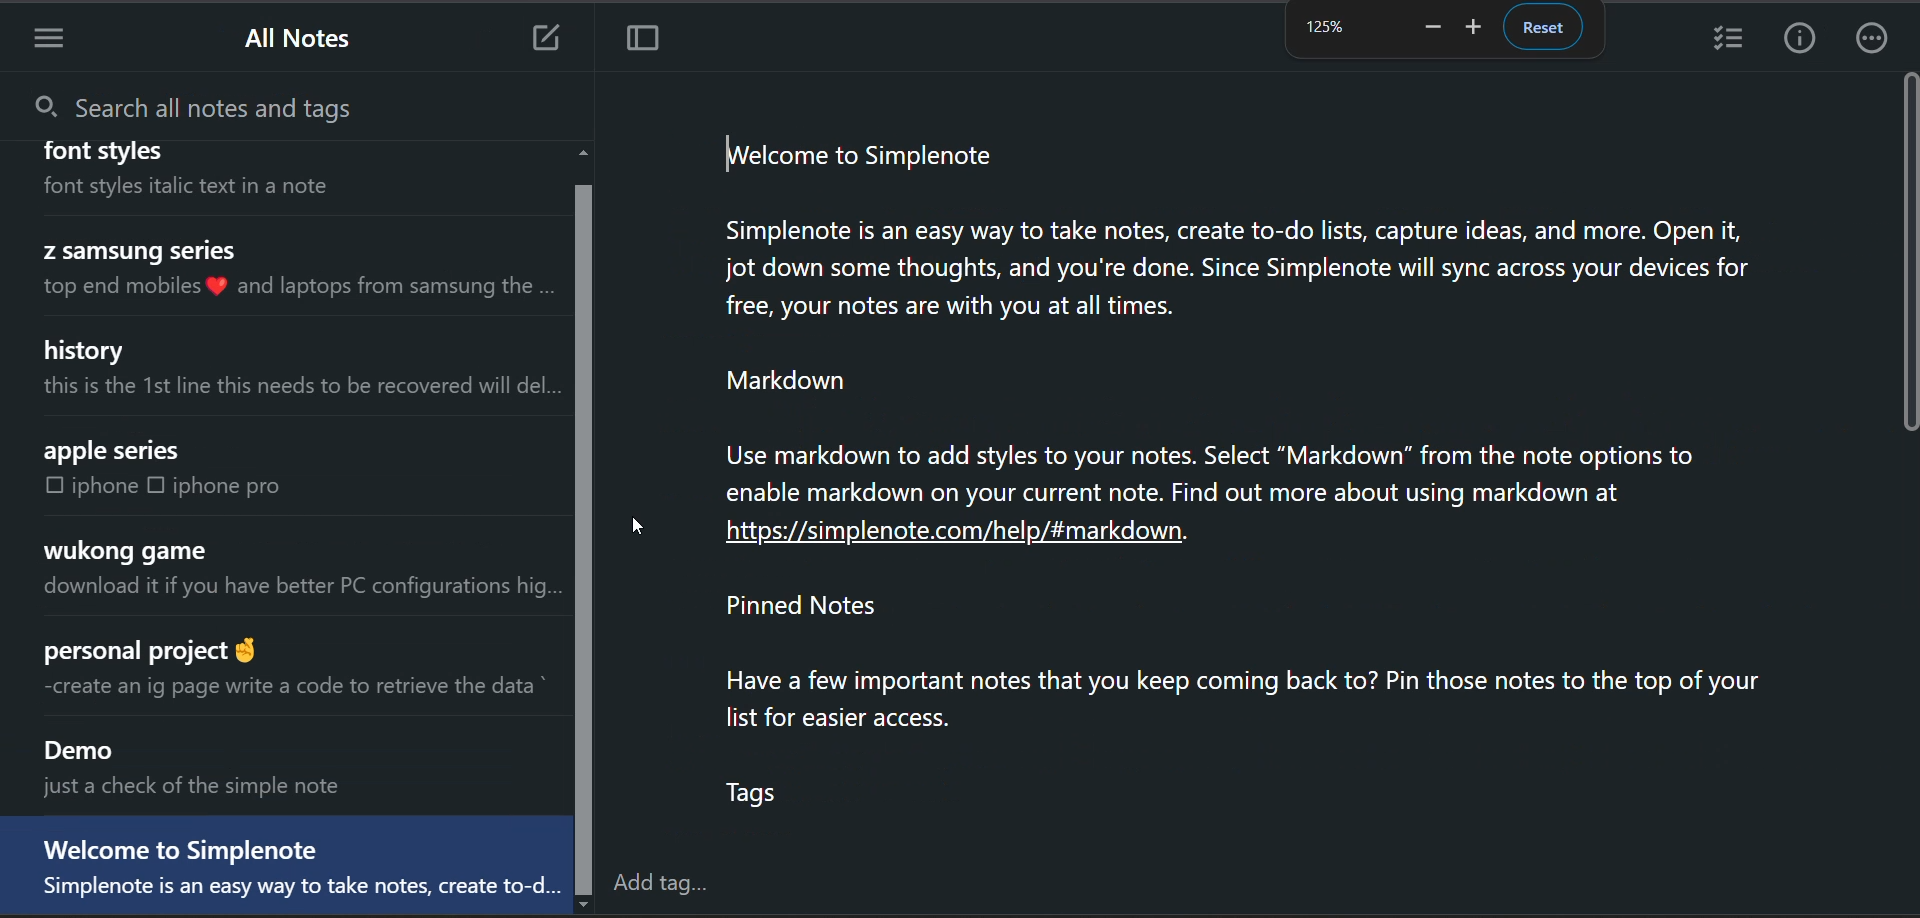 The image size is (1920, 918). What do you see at coordinates (1431, 27) in the screenshot?
I see `zoom out` at bounding box center [1431, 27].